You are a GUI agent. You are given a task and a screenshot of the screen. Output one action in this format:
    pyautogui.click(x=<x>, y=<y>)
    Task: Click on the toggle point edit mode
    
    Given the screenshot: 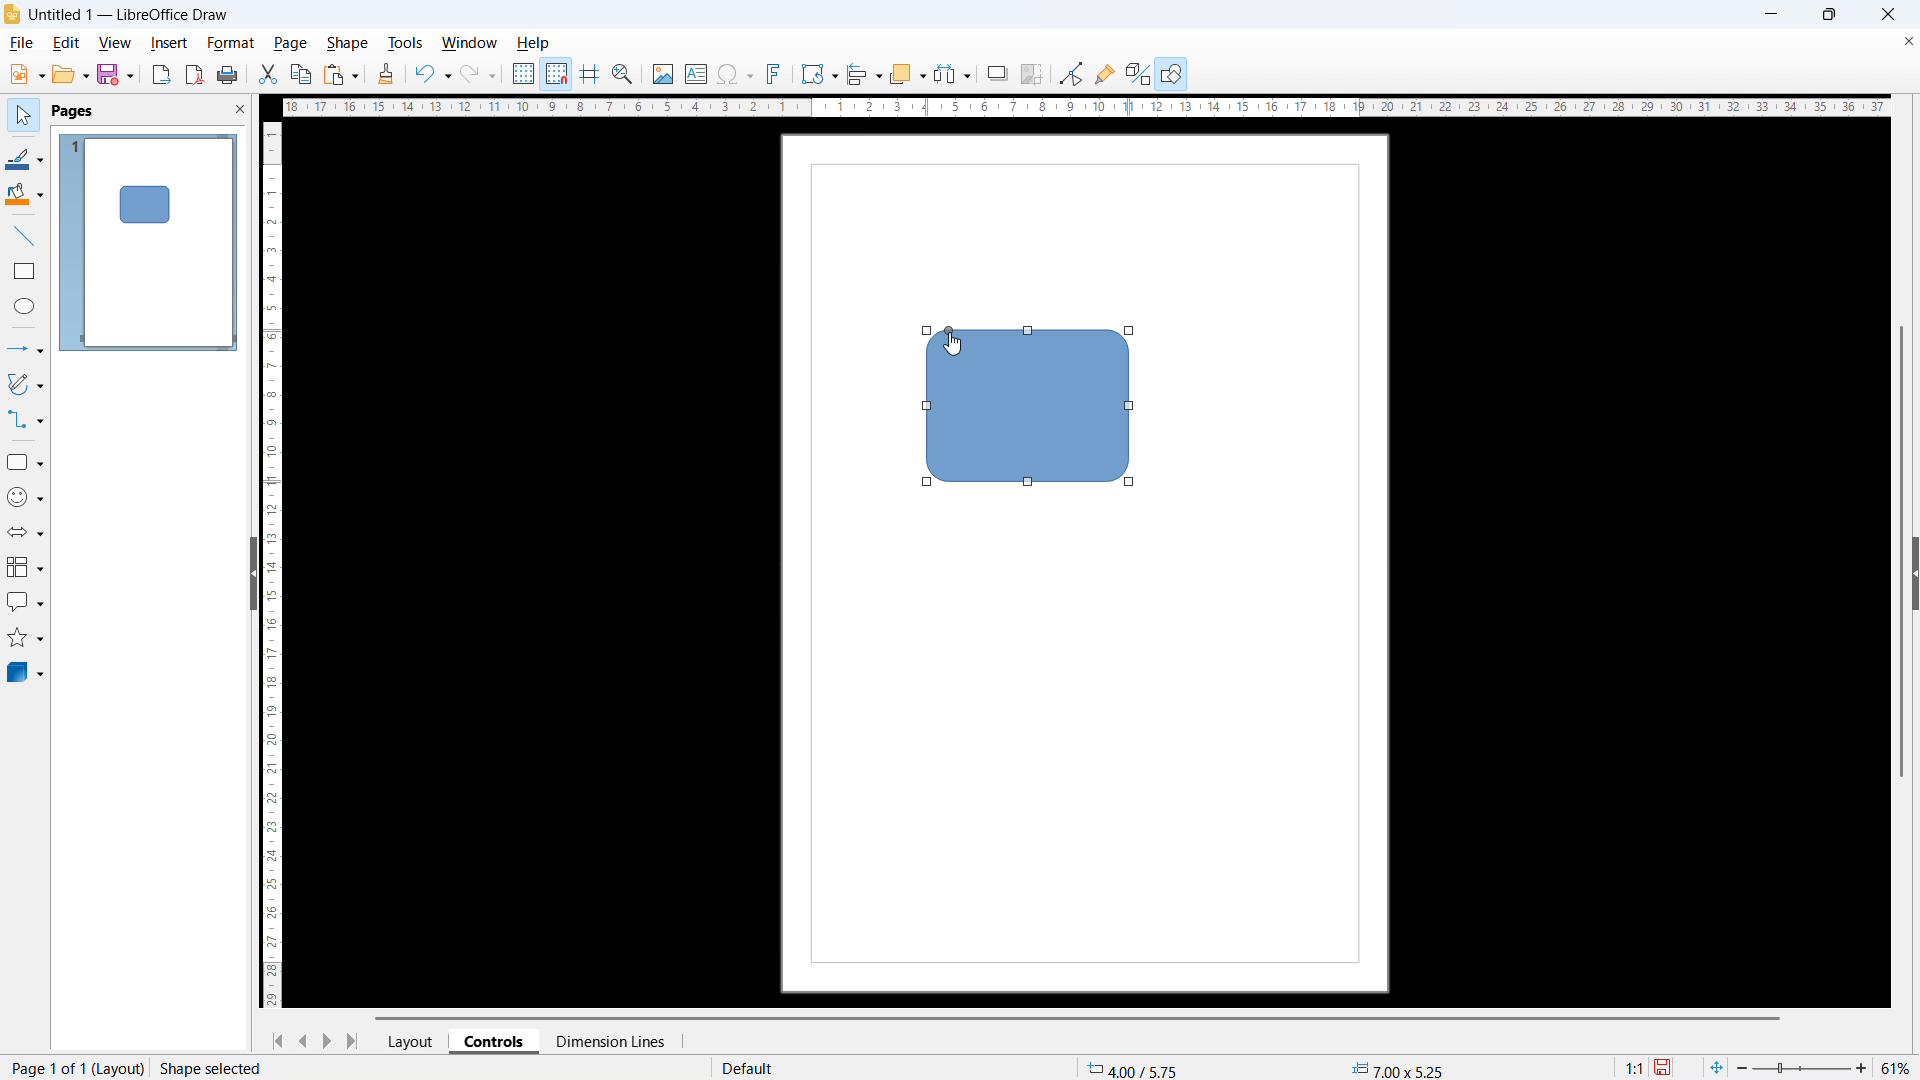 What is the action you would take?
    pyautogui.click(x=1072, y=72)
    